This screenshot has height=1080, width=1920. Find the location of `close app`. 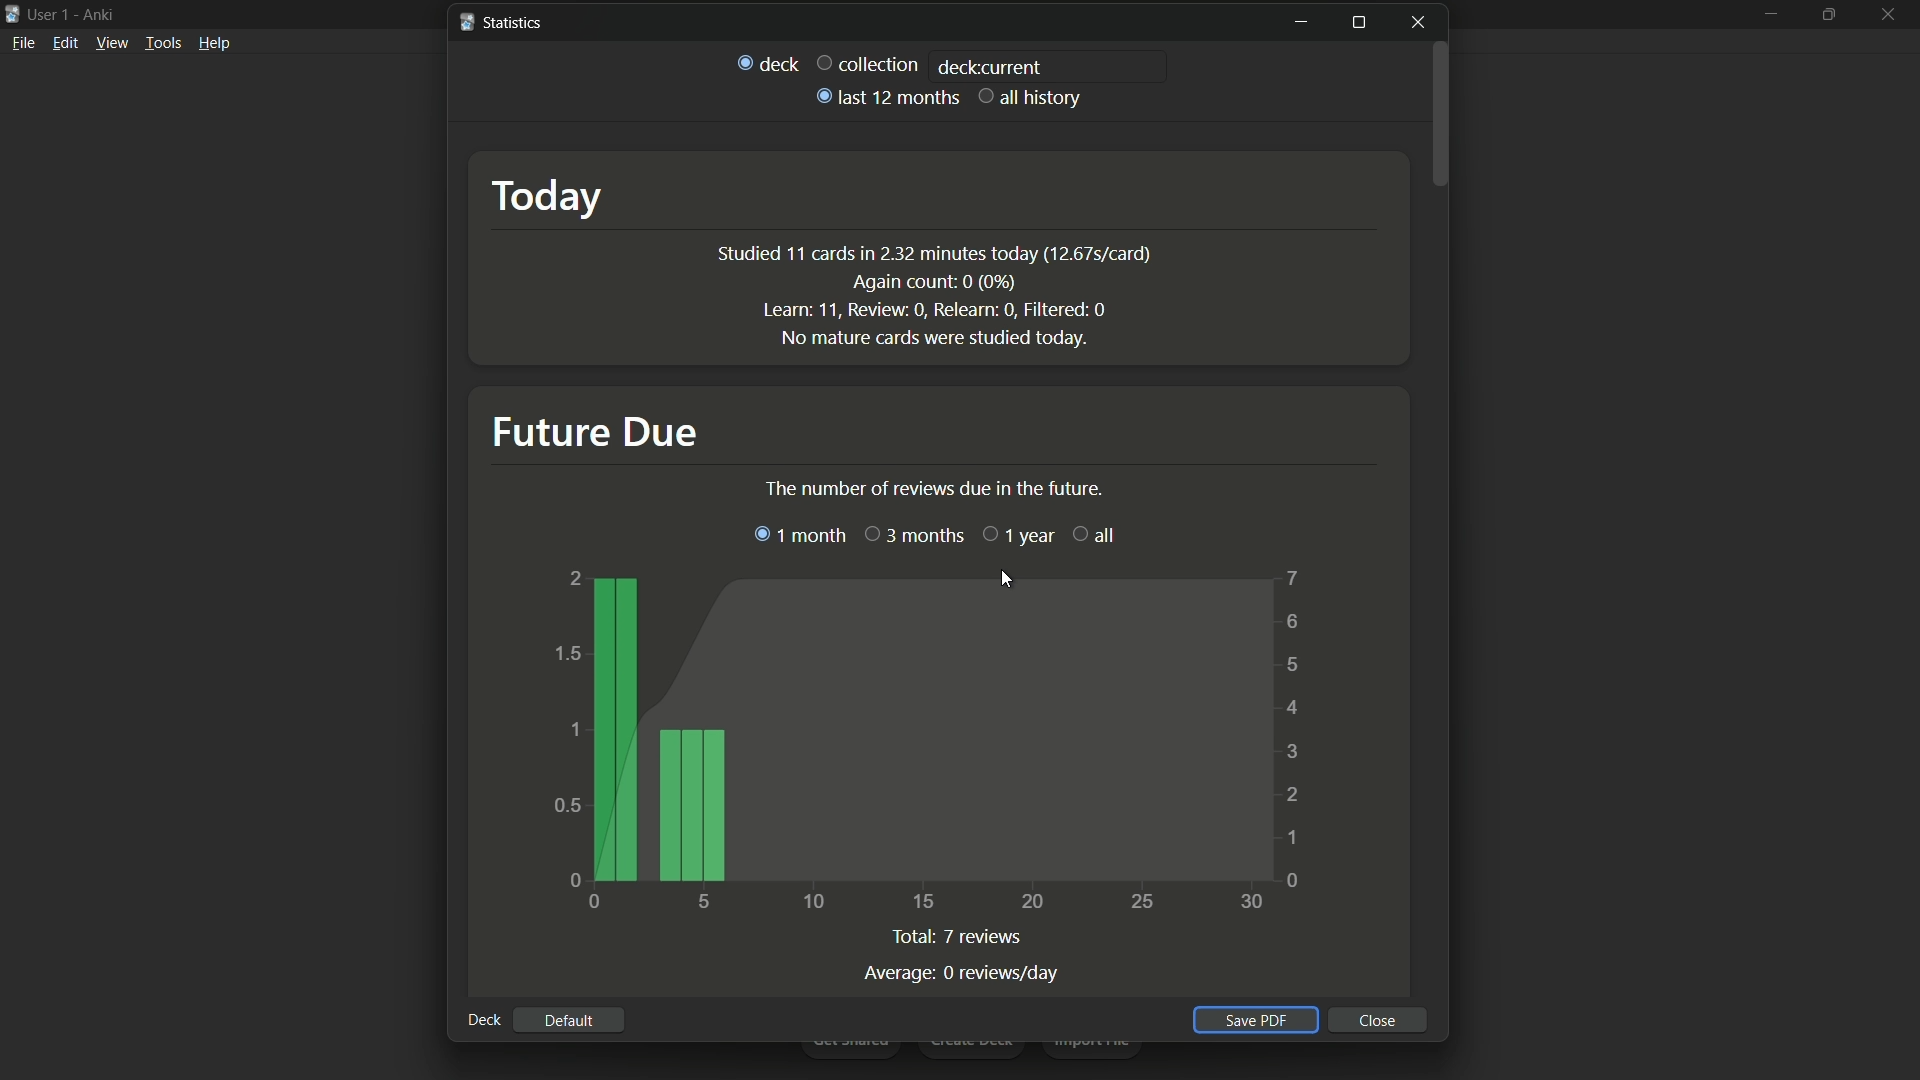

close app is located at coordinates (1891, 13).